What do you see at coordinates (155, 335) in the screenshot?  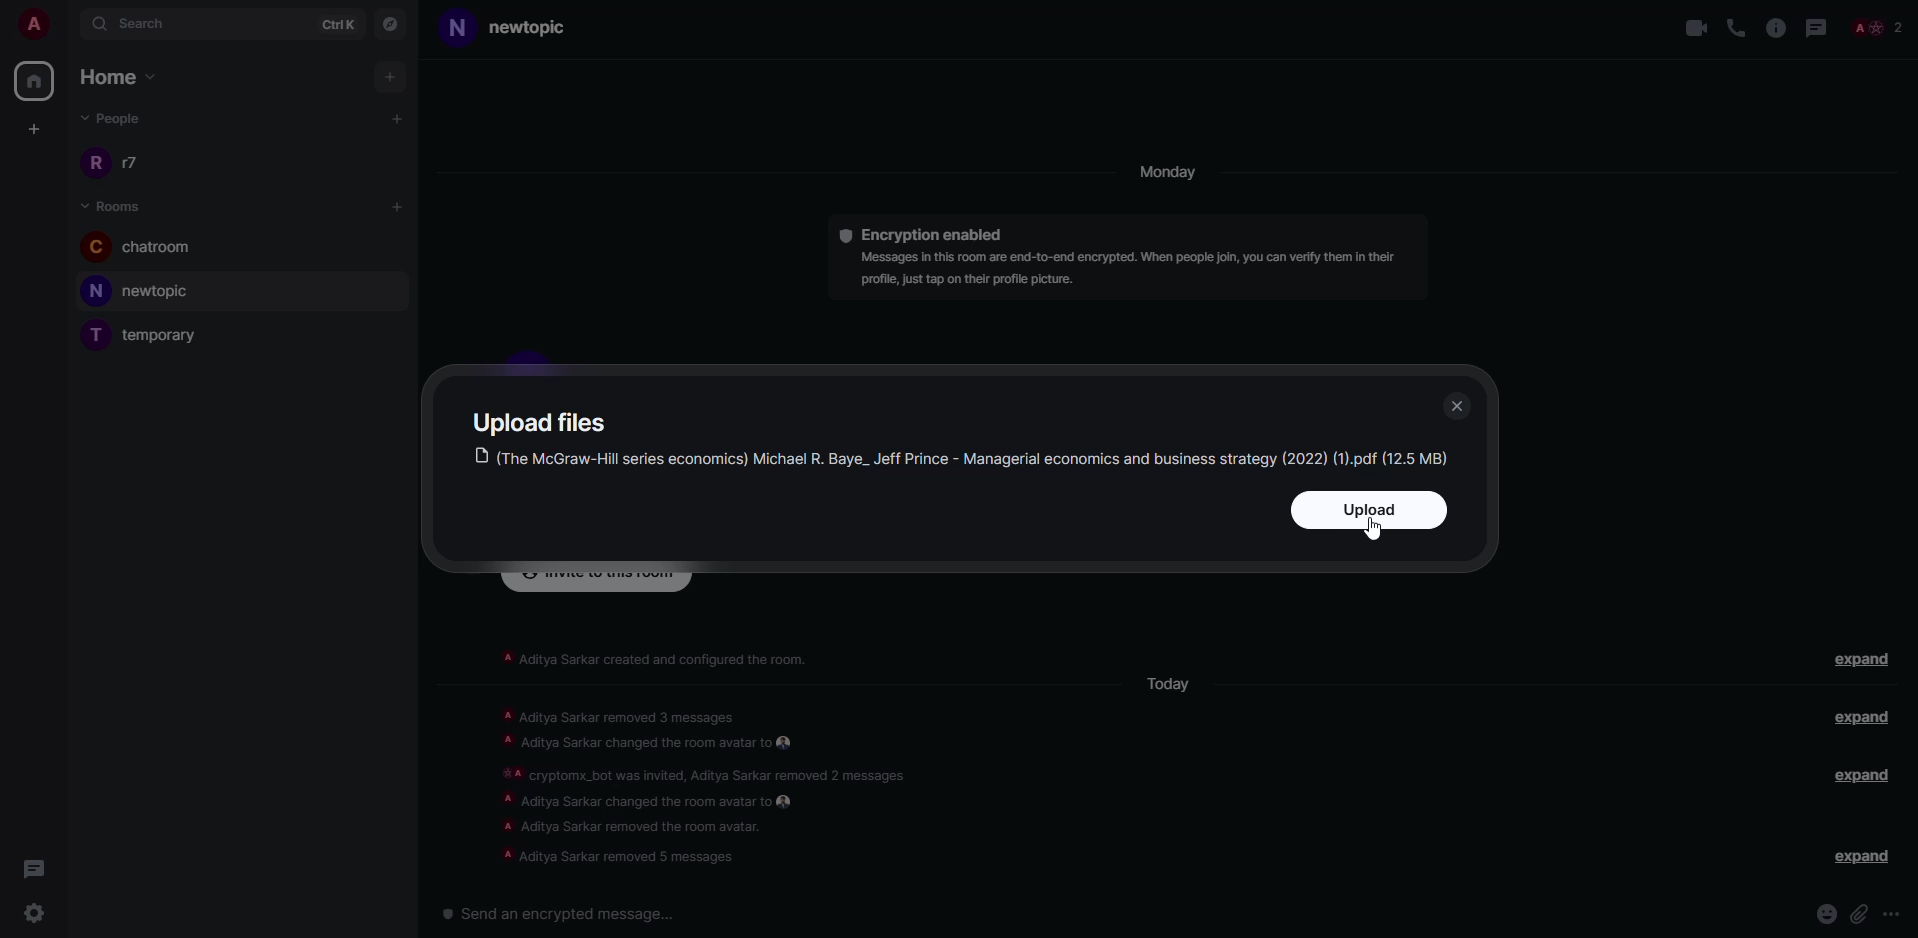 I see `room` at bounding box center [155, 335].